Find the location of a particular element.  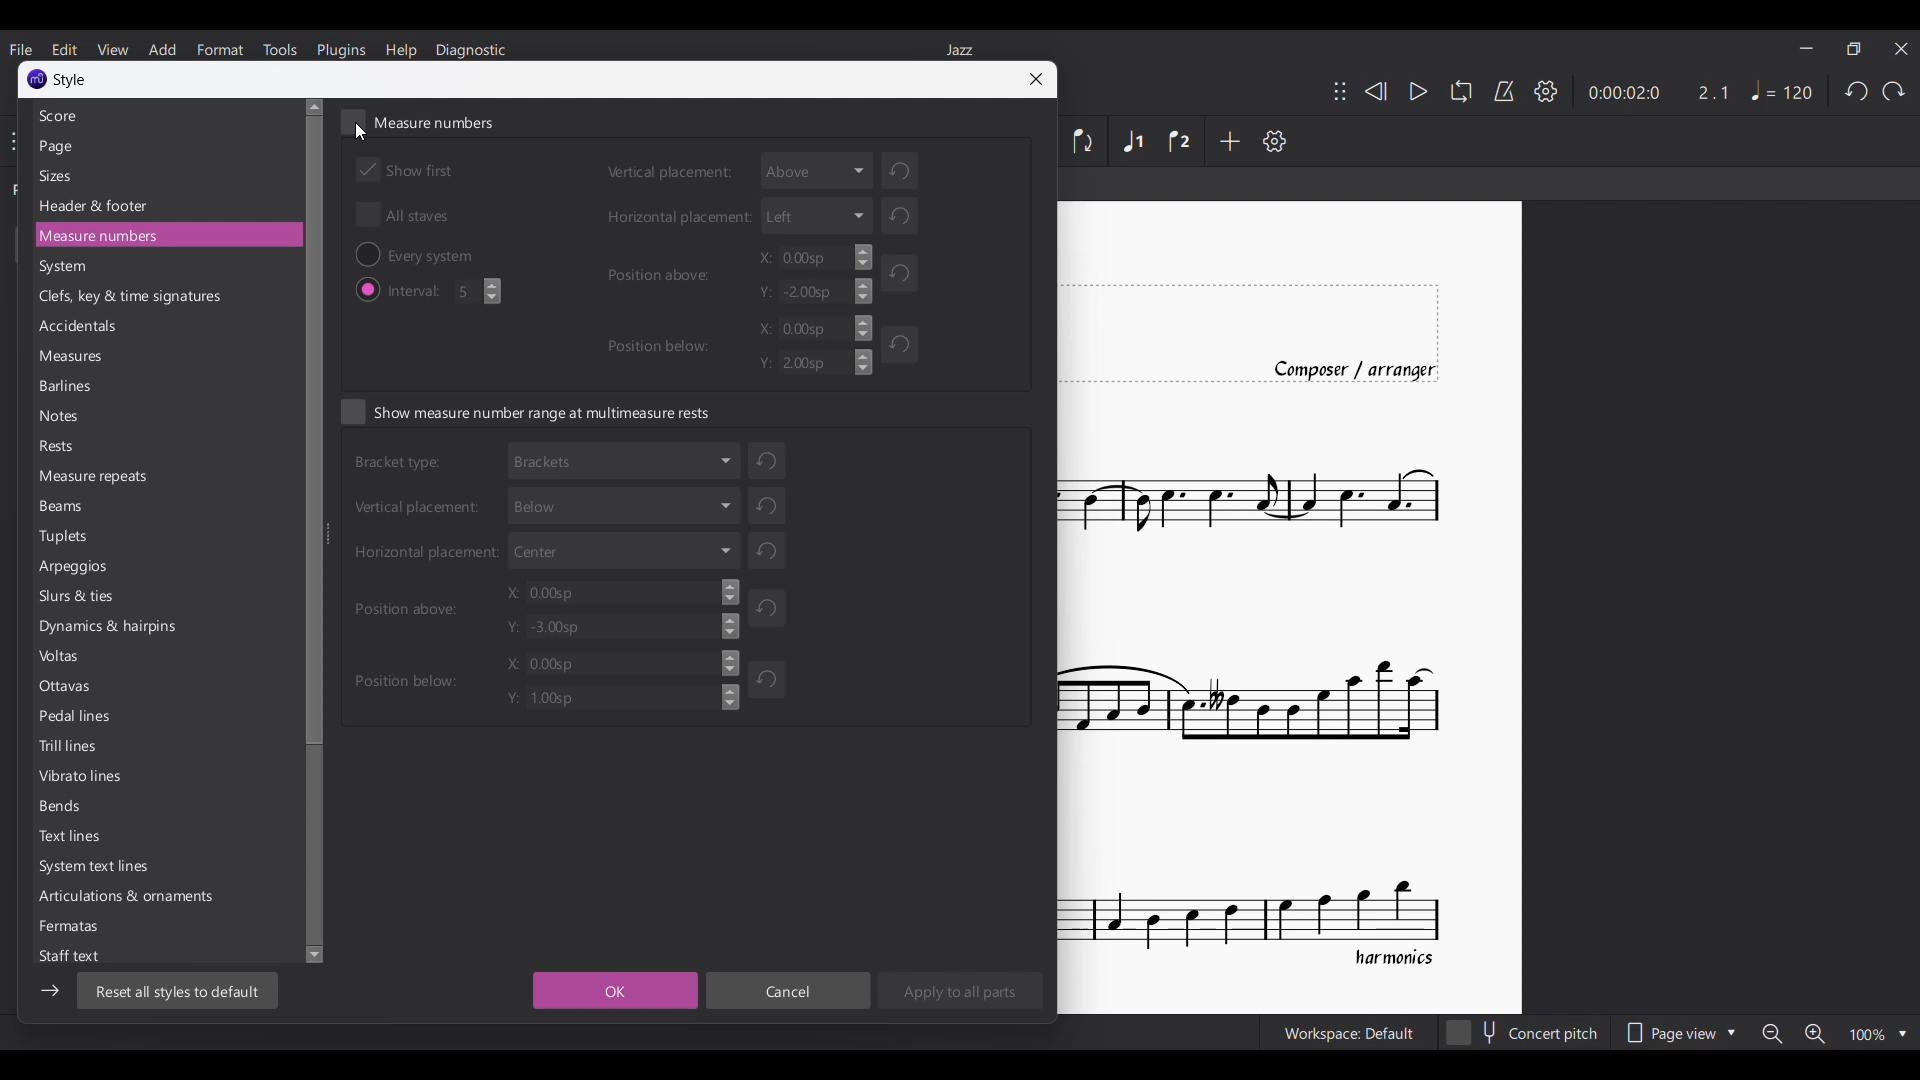

Dynamic is located at coordinates (115, 629).